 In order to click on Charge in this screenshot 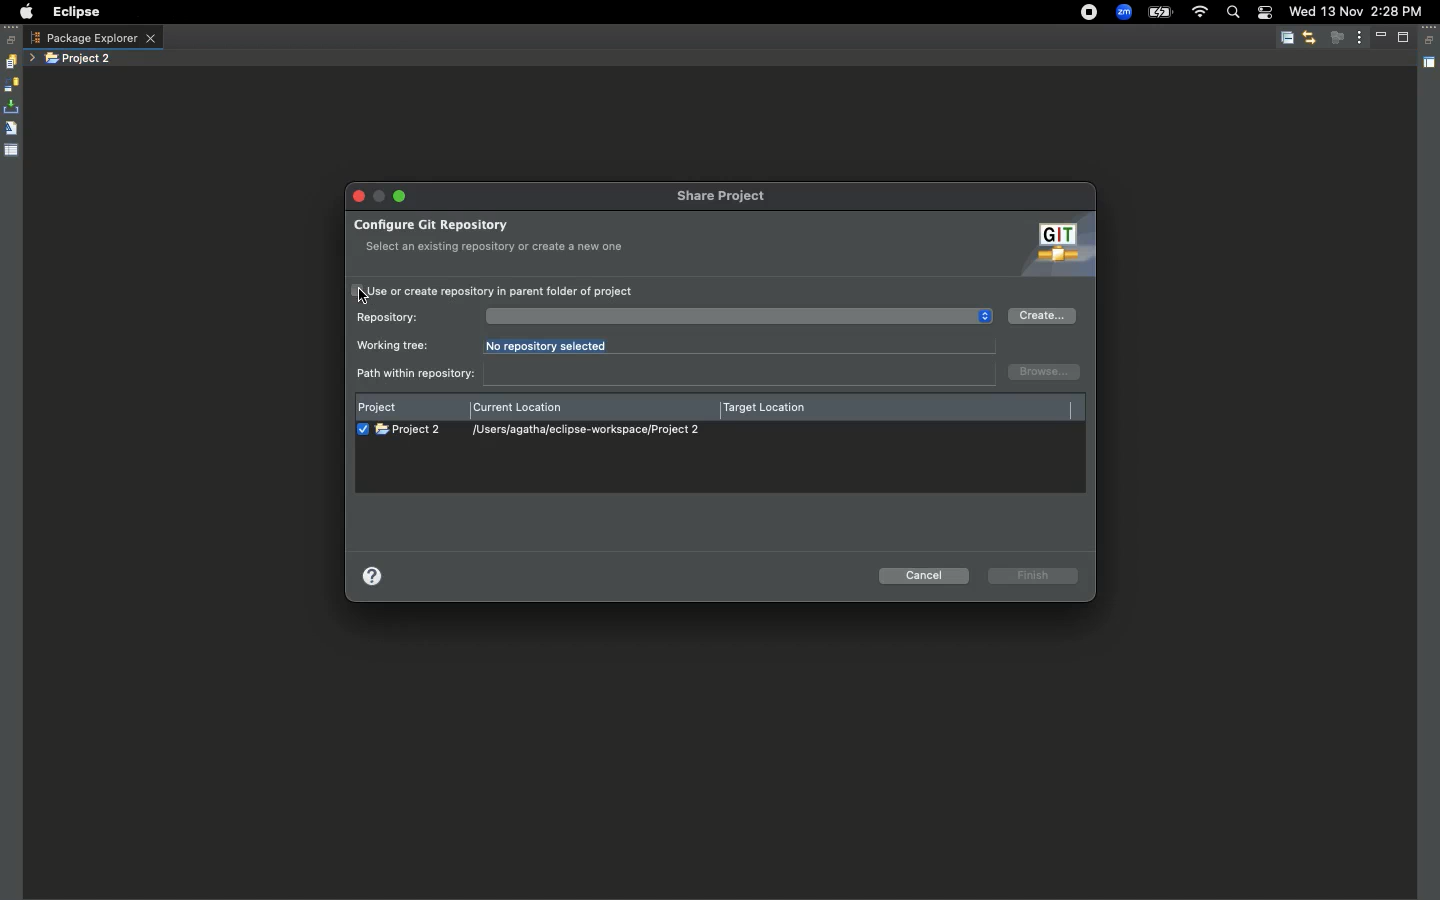, I will do `click(1159, 14)`.